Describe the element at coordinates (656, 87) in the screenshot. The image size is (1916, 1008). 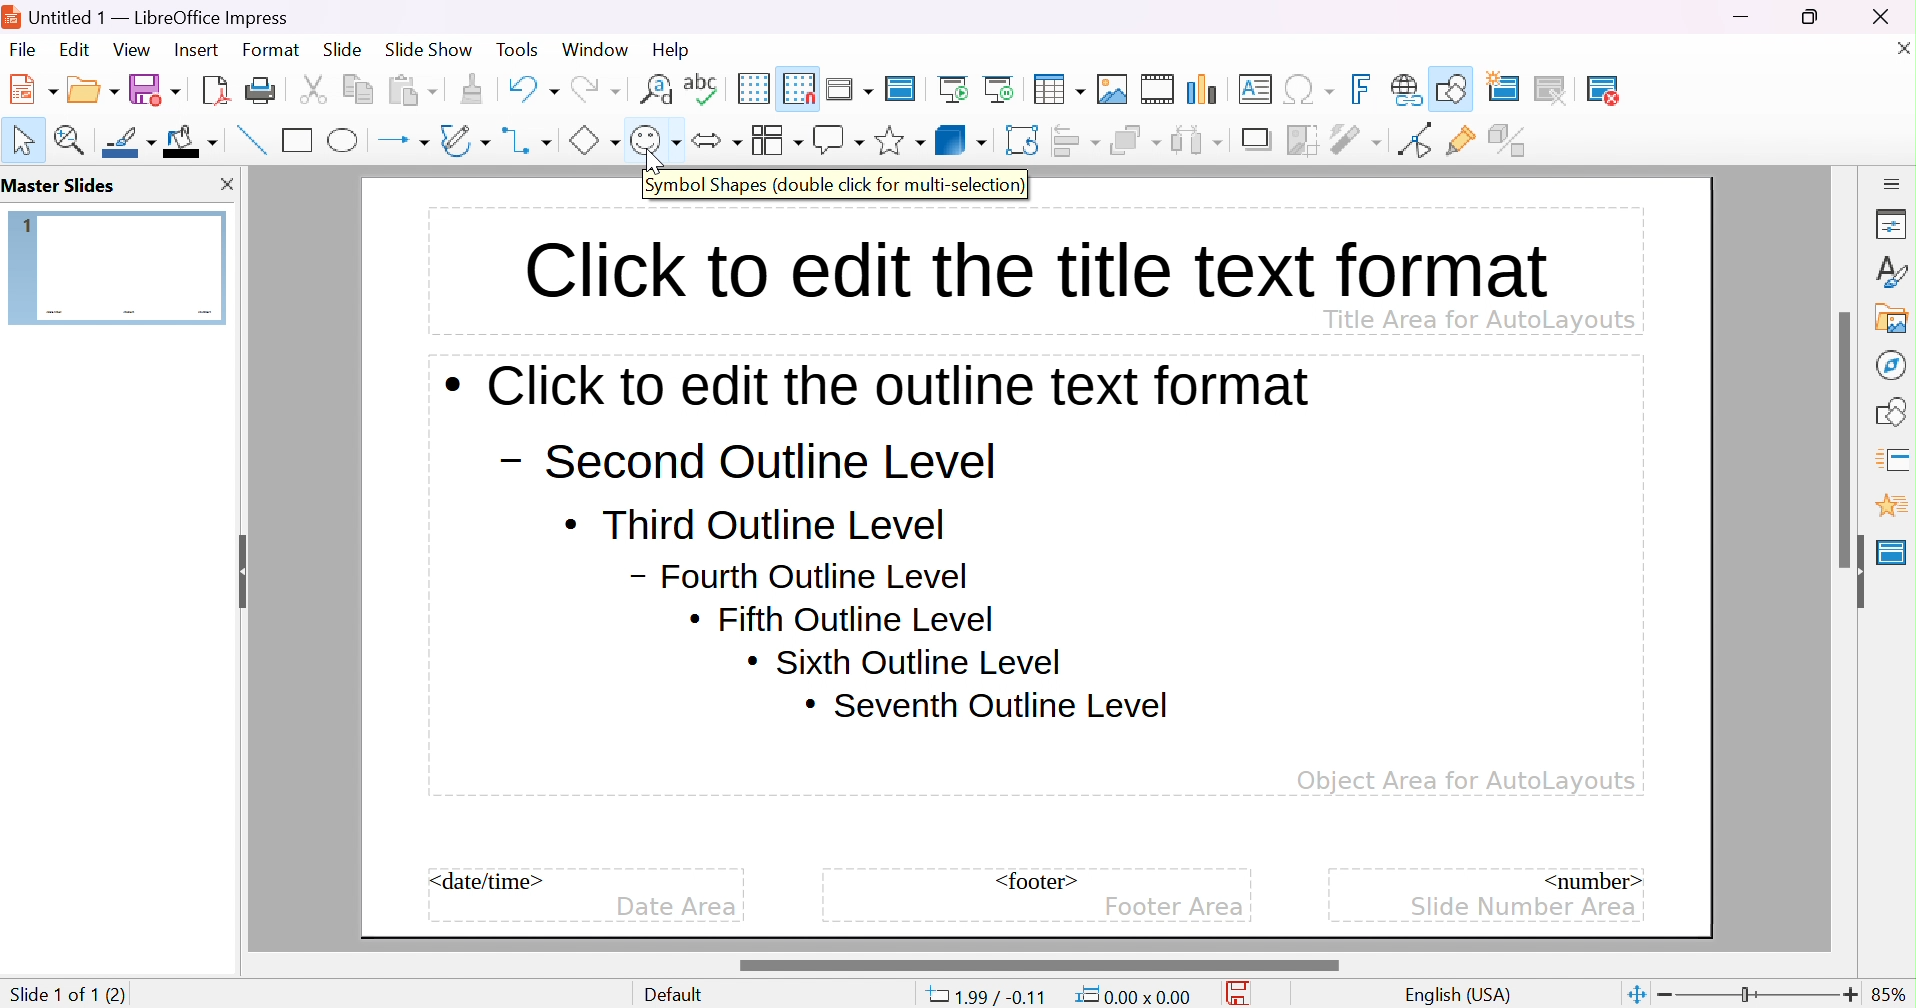
I see `find and replace` at that location.